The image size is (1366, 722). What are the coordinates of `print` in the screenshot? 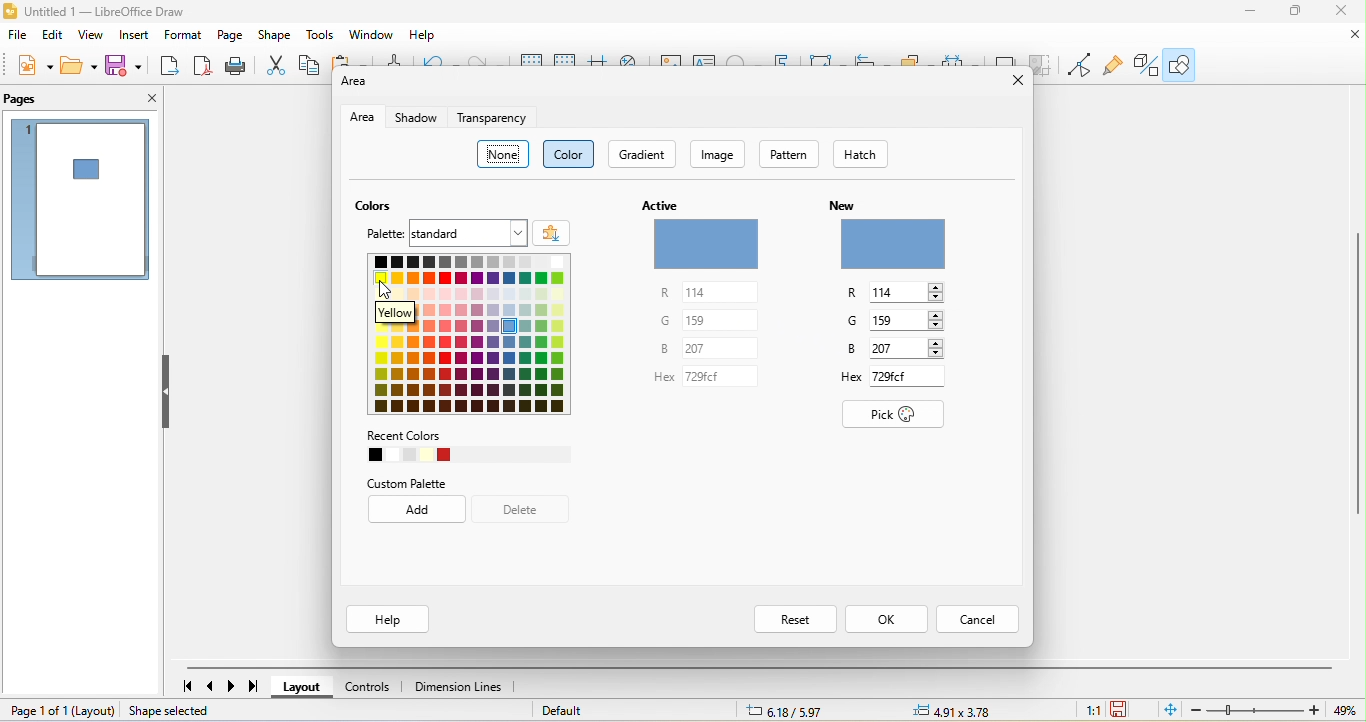 It's located at (240, 68).